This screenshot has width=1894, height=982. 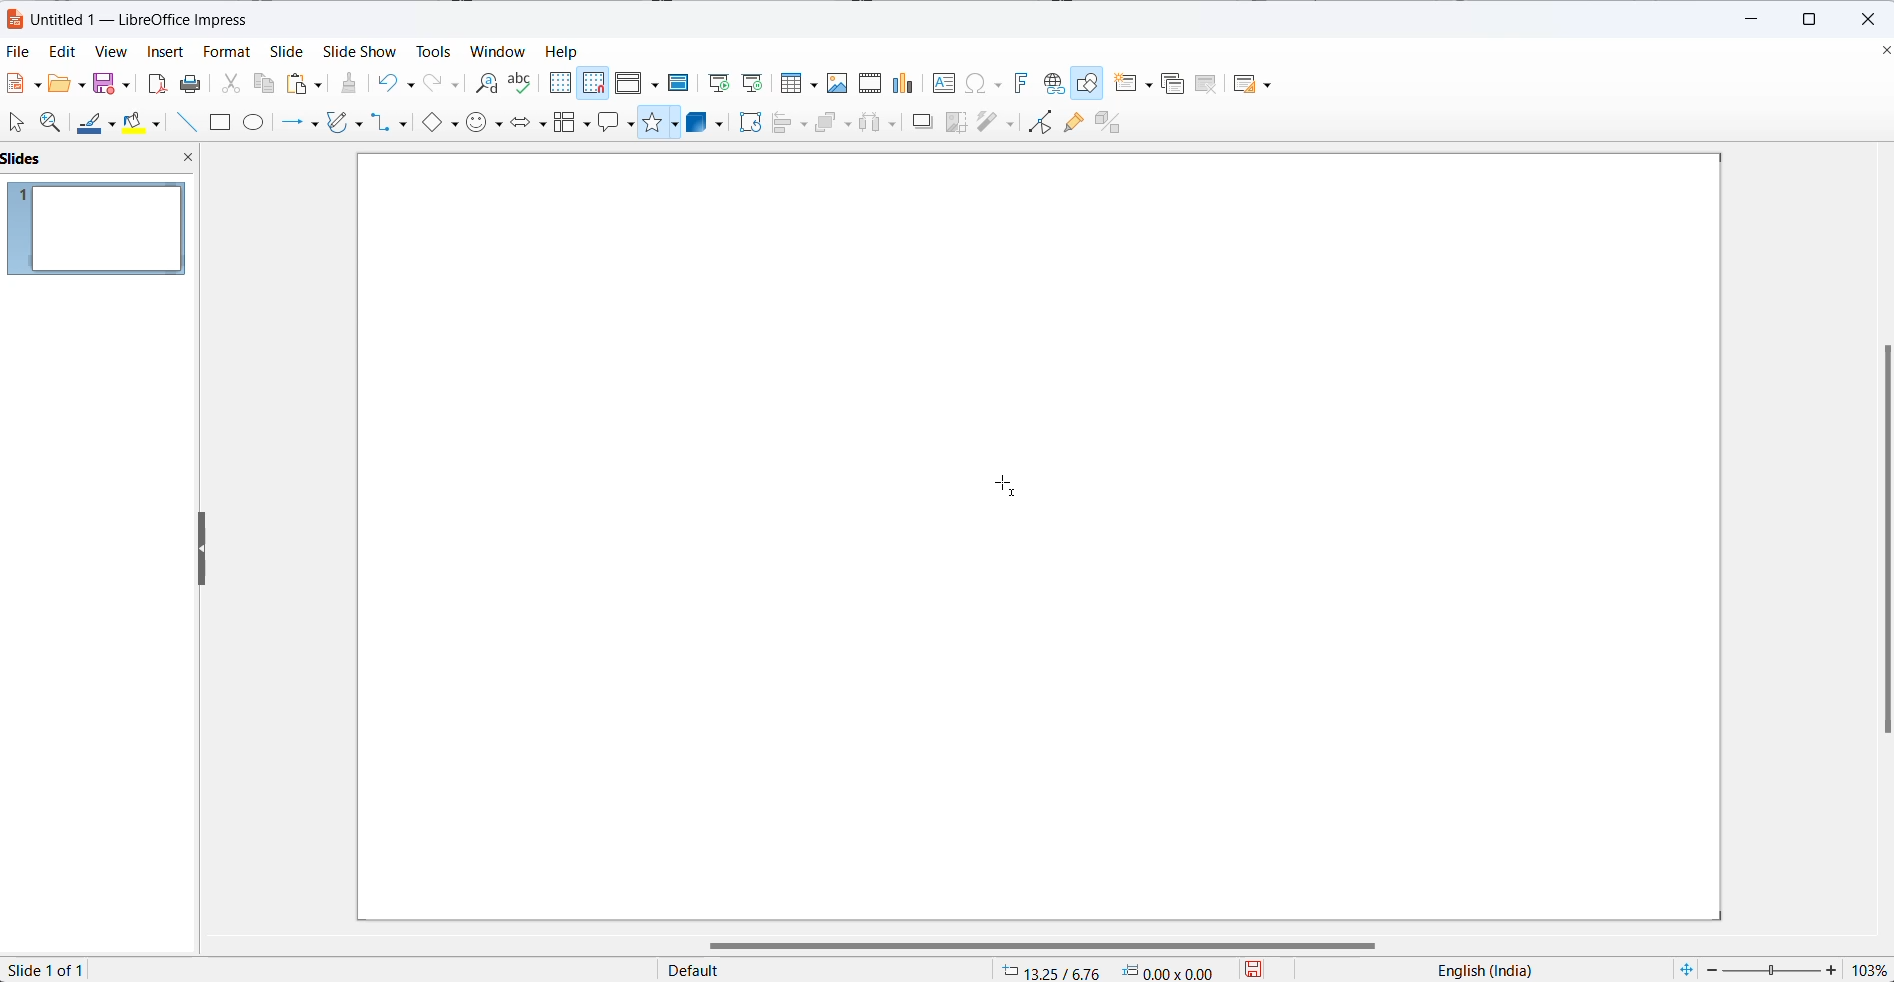 What do you see at coordinates (952, 123) in the screenshot?
I see `crop image` at bounding box center [952, 123].